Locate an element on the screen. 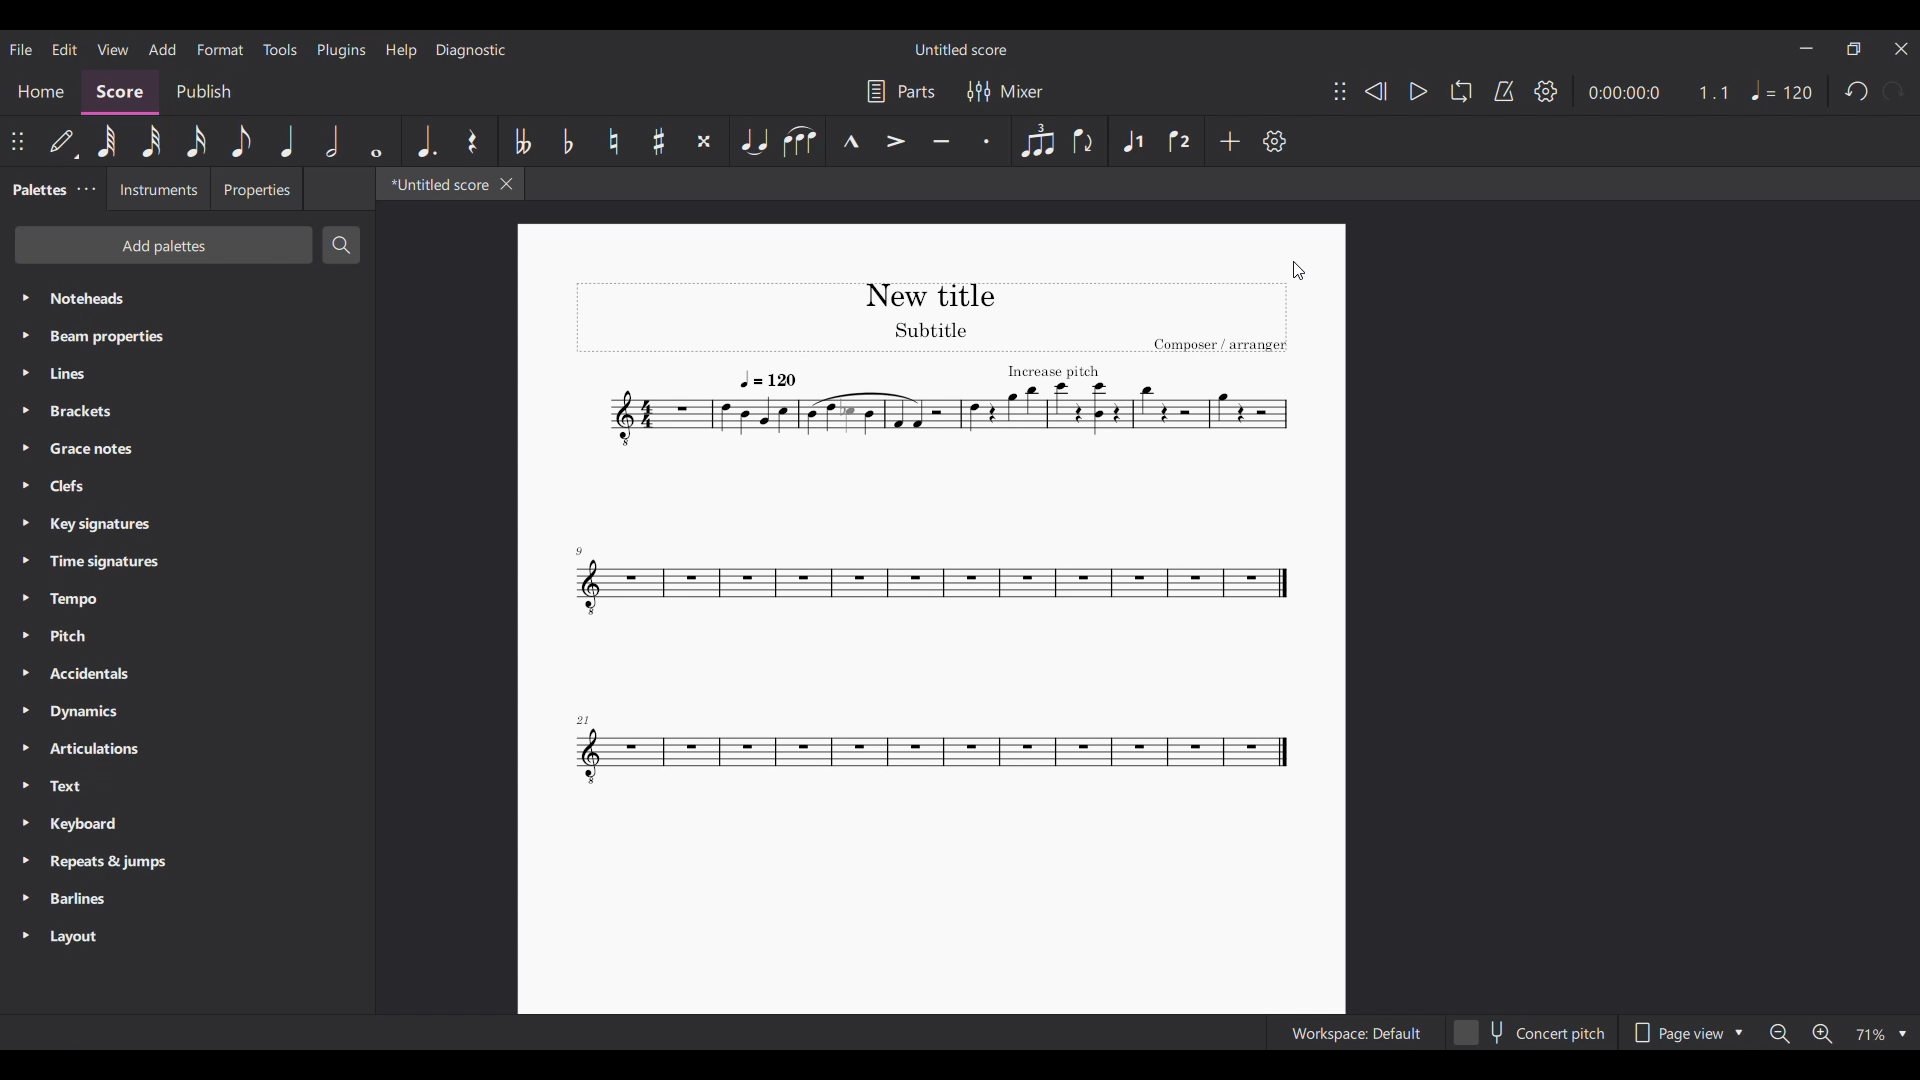  Add menu is located at coordinates (163, 50).